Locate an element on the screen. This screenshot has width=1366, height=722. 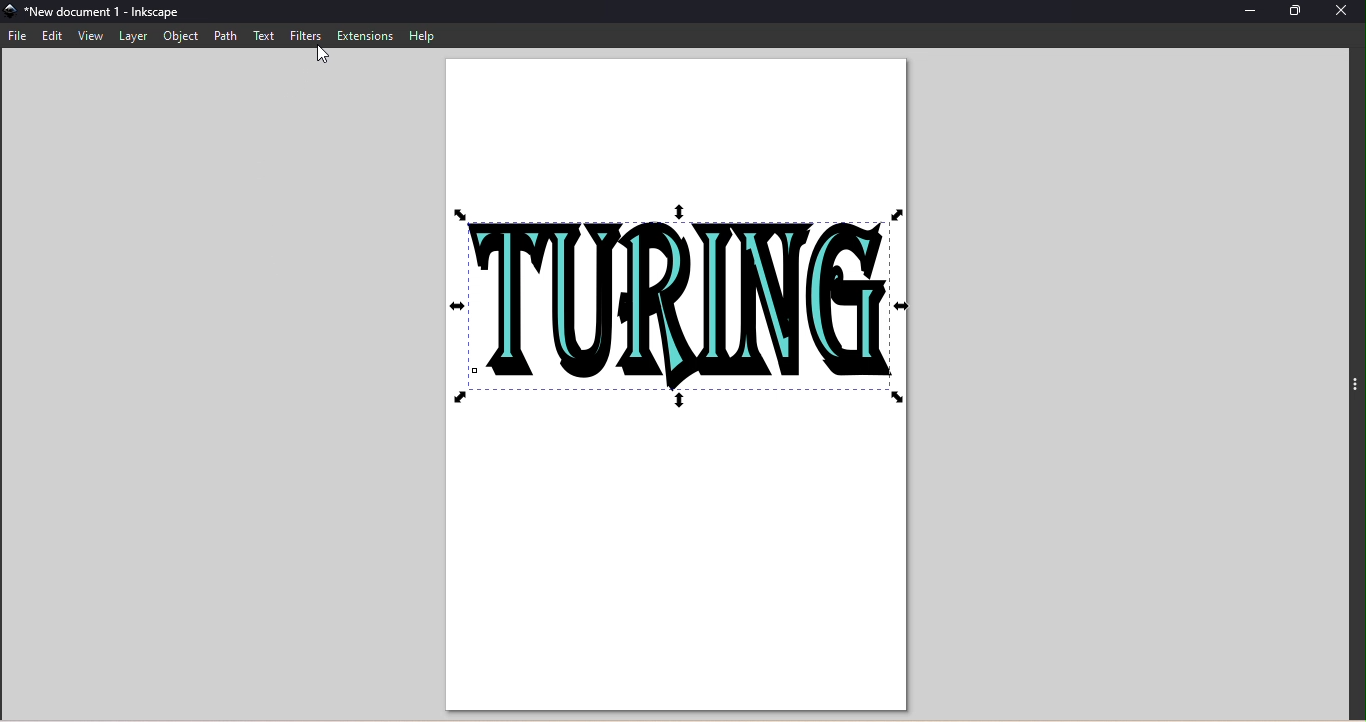
Toggle command panel is located at coordinates (1355, 390).